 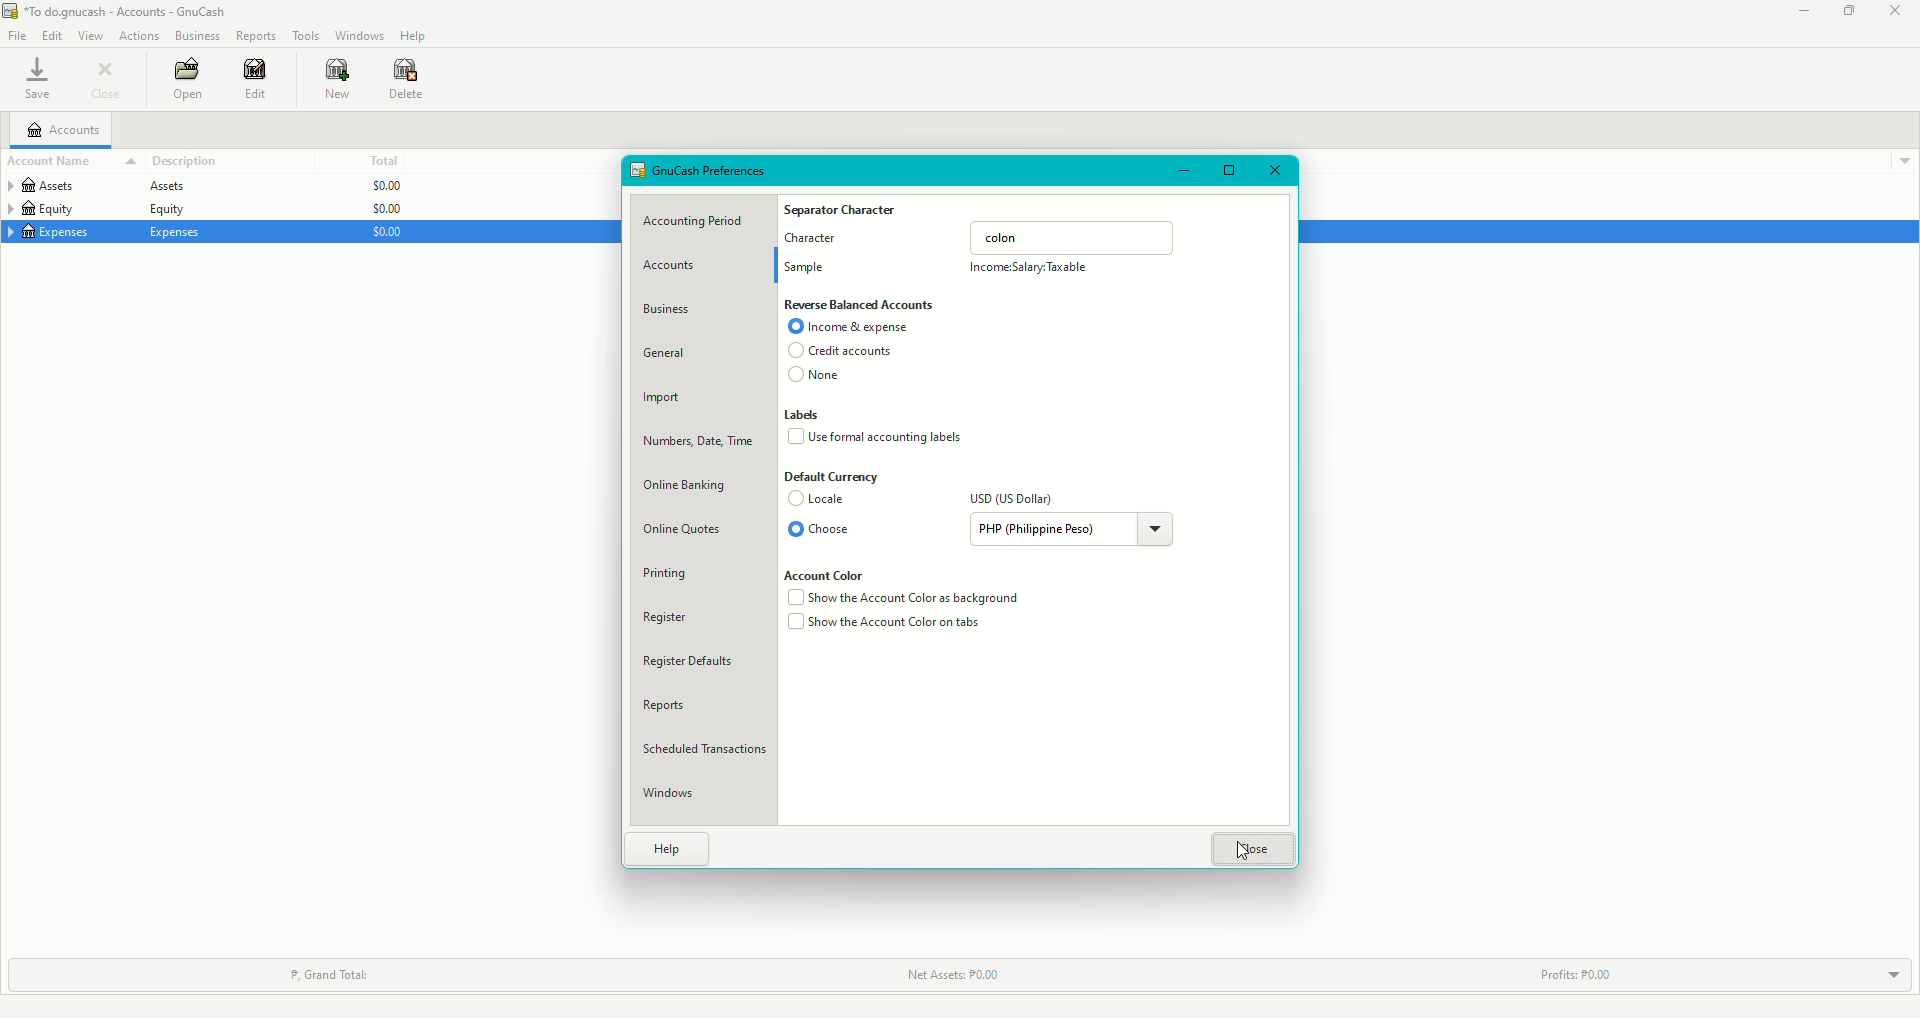 What do you see at coordinates (258, 80) in the screenshot?
I see `Edit` at bounding box center [258, 80].